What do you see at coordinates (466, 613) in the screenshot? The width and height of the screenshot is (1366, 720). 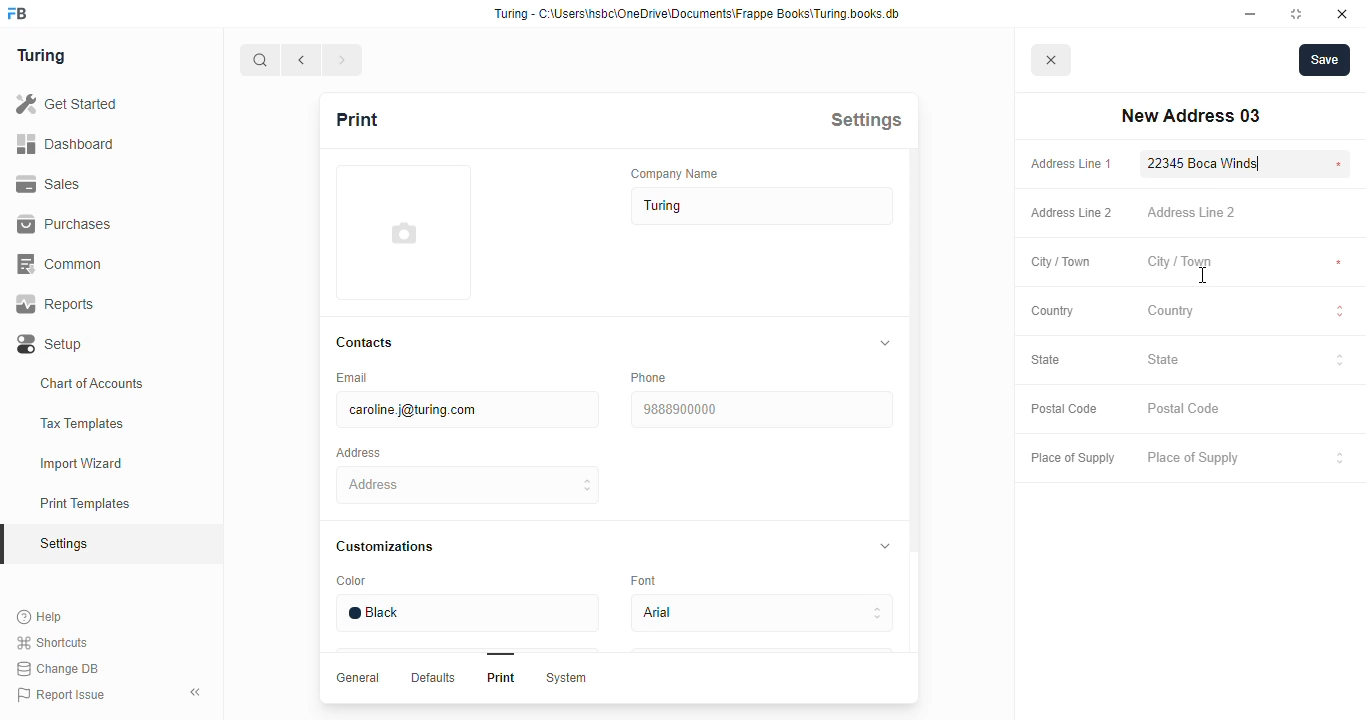 I see `black` at bounding box center [466, 613].